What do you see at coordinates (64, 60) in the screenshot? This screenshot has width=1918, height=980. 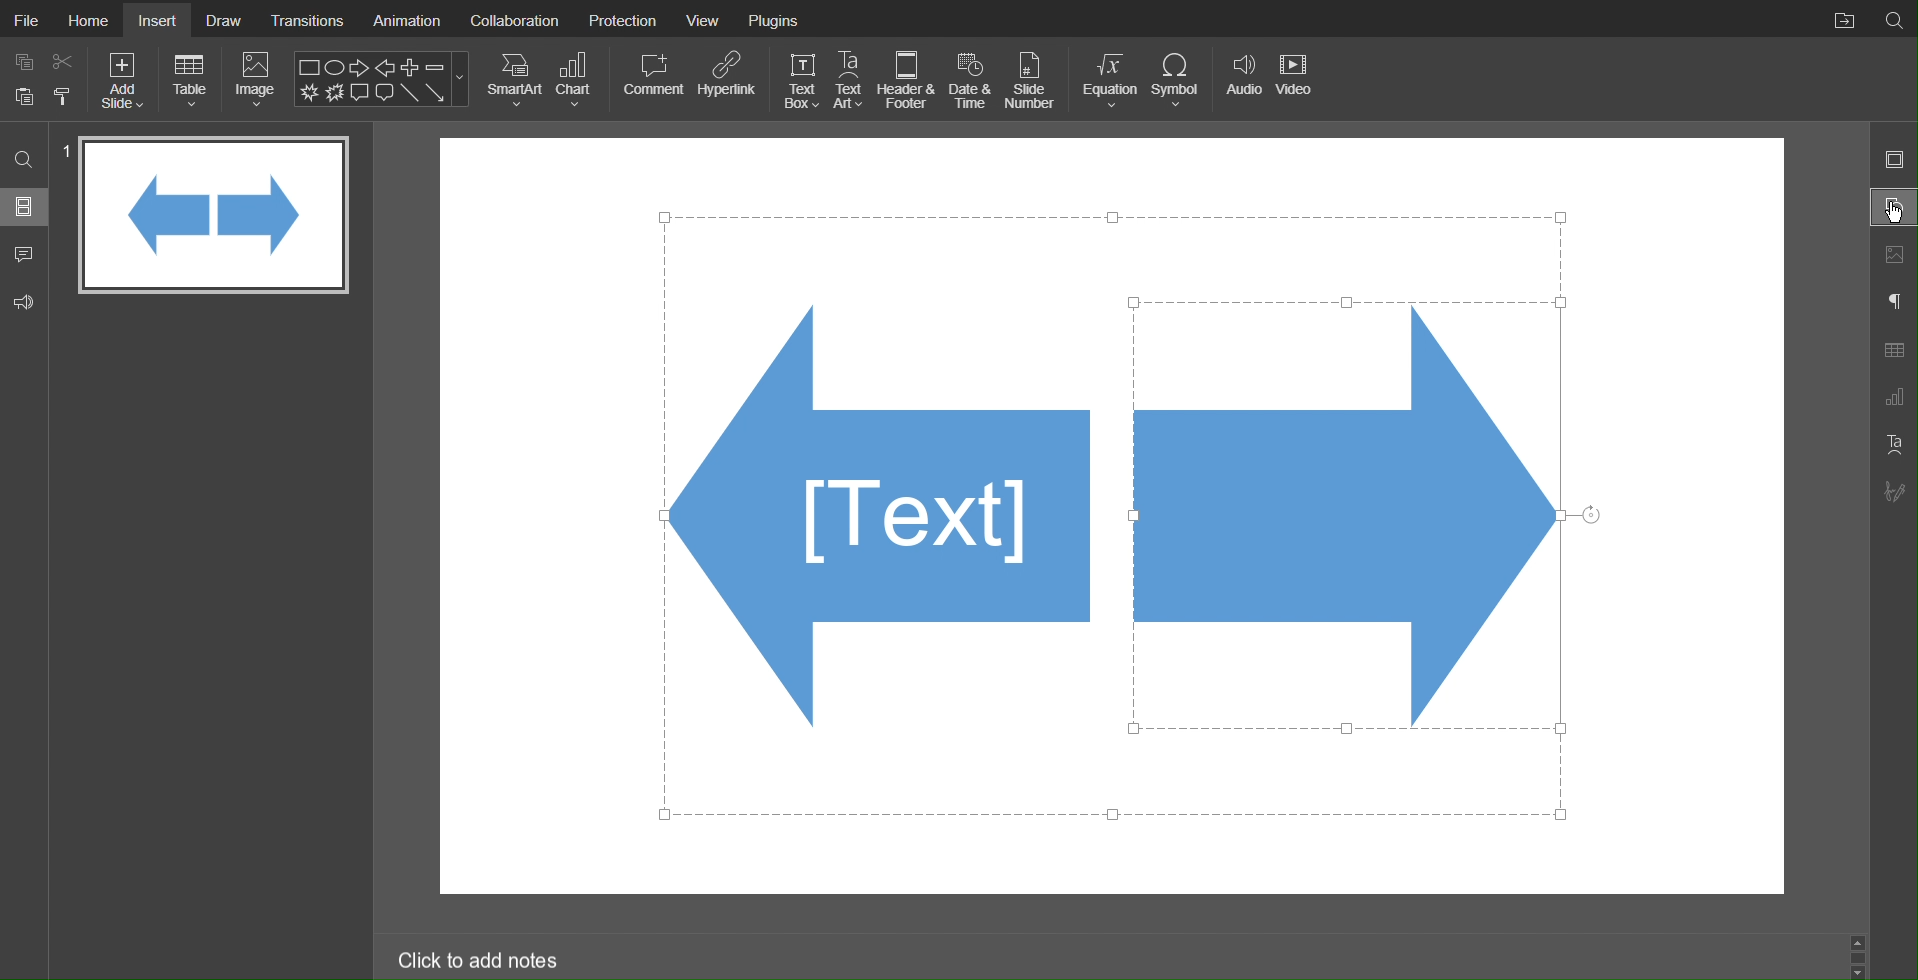 I see `cut` at bounding box center [64, 60].